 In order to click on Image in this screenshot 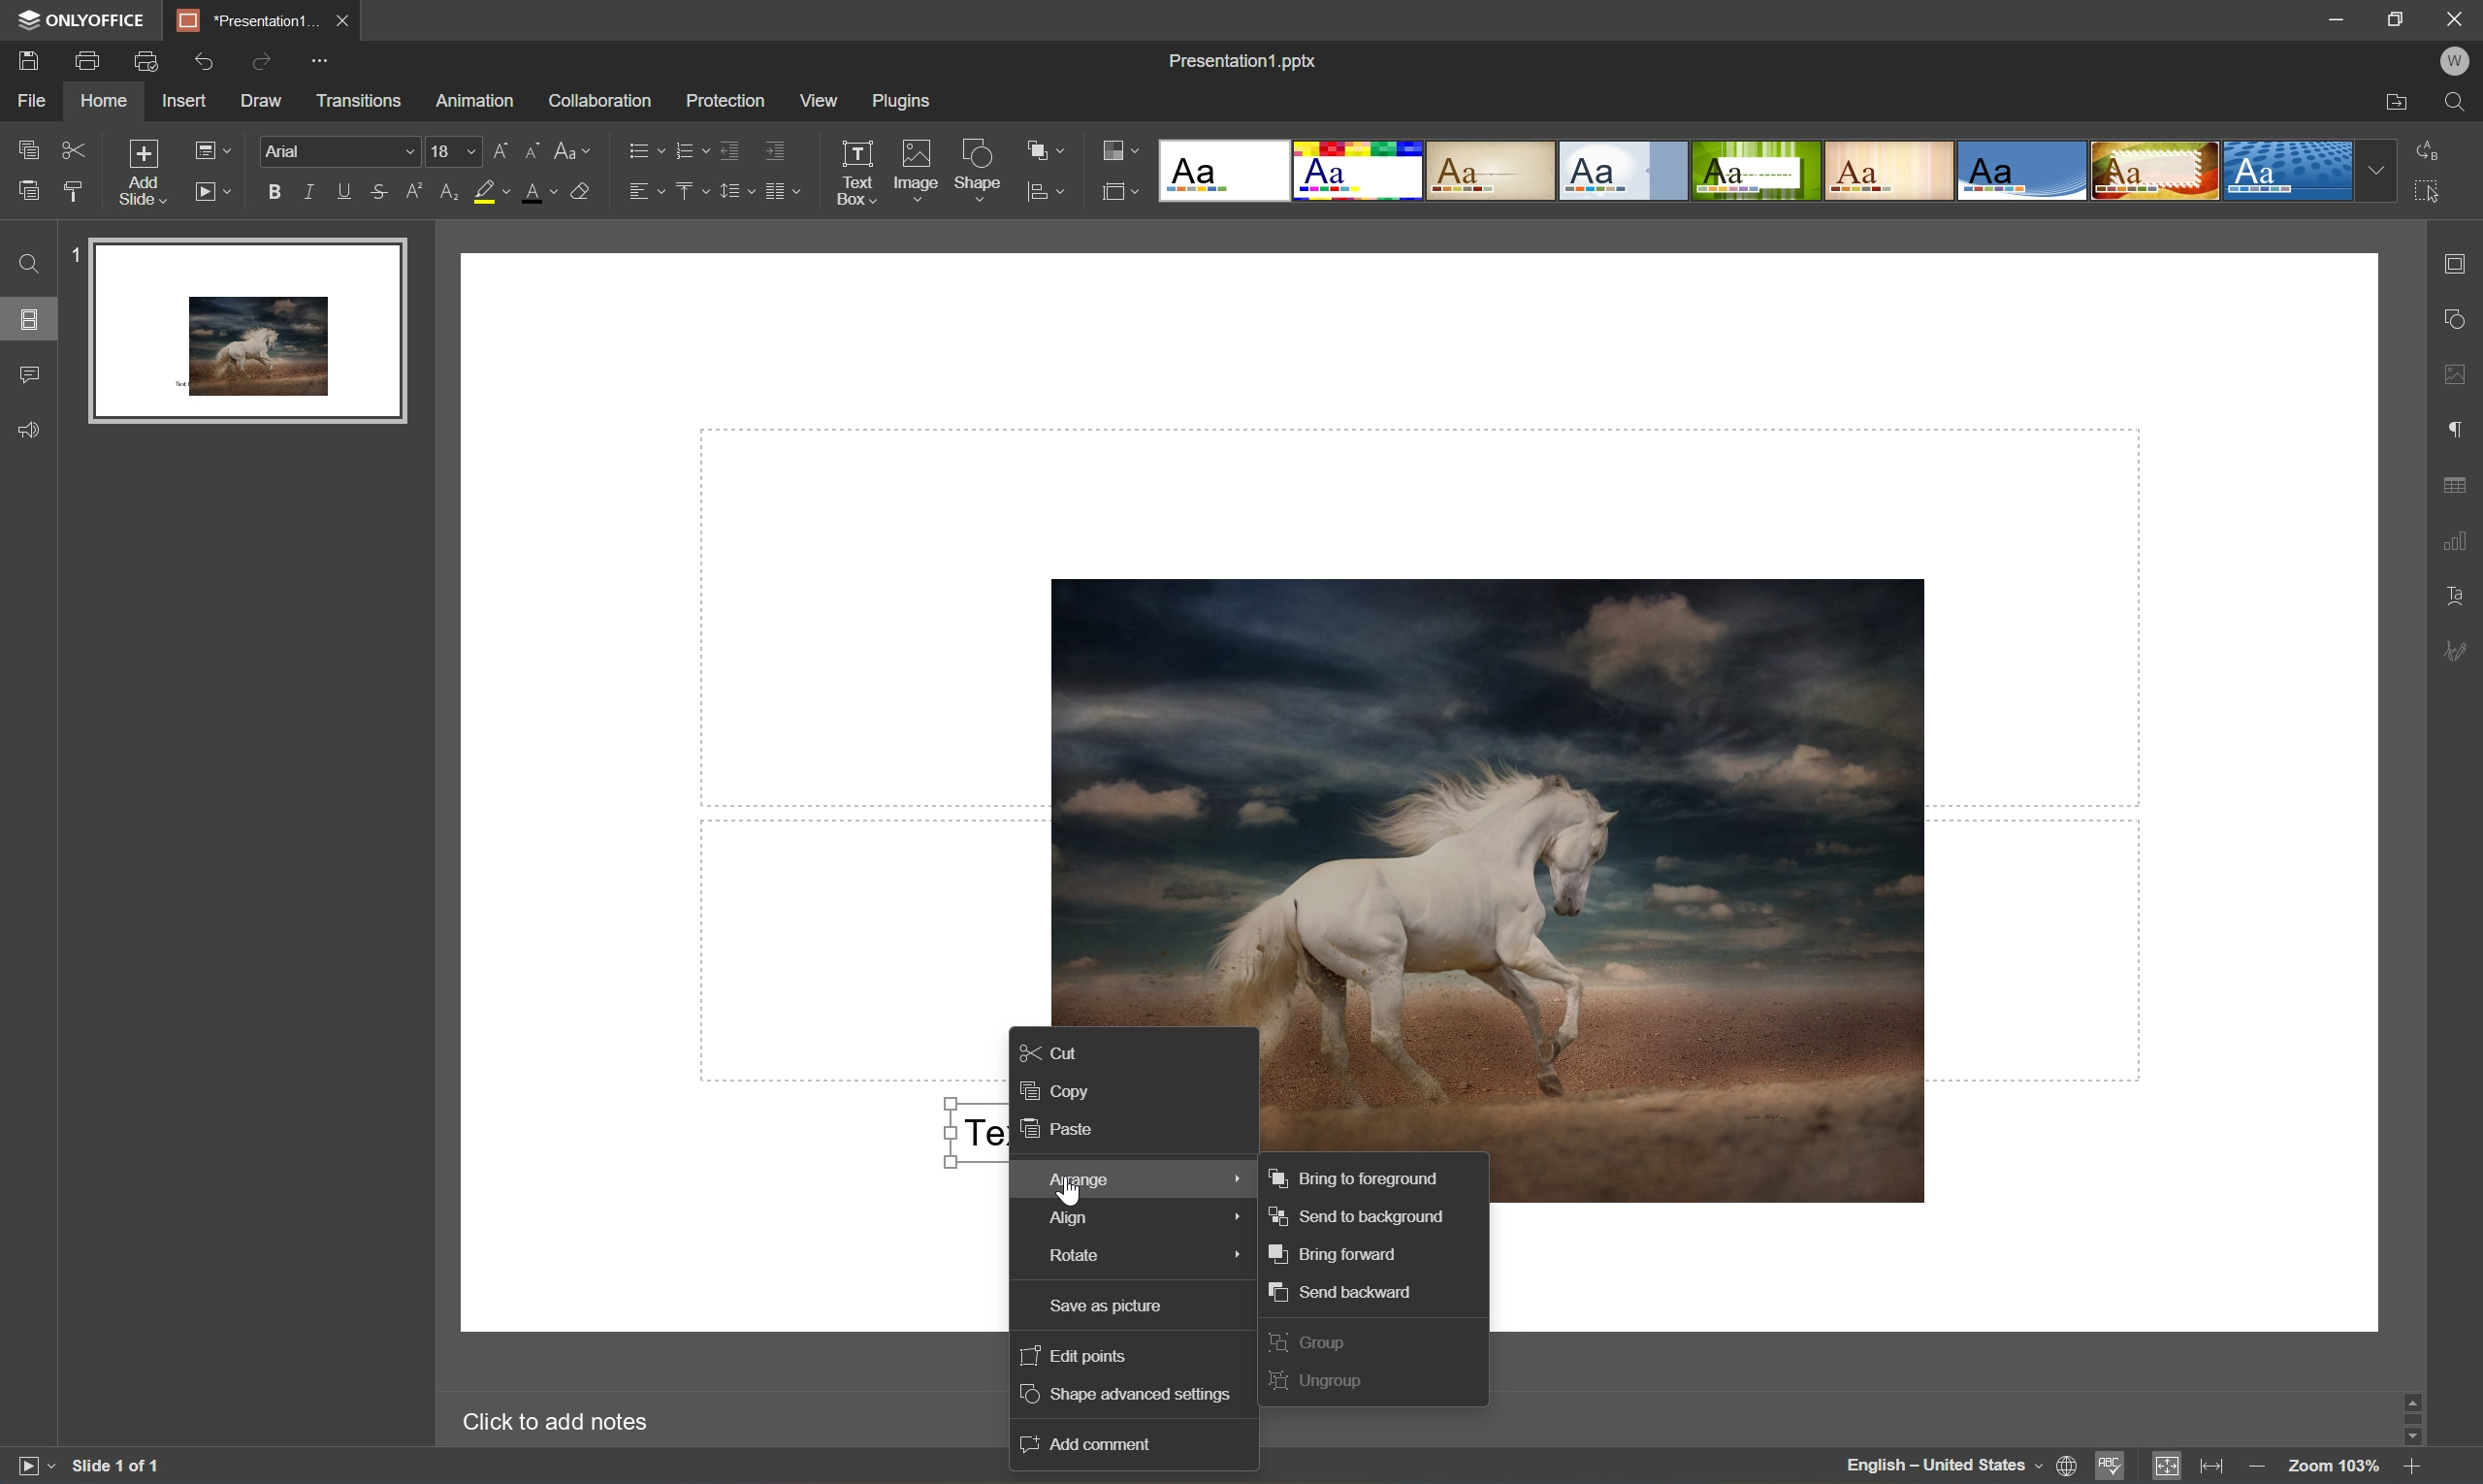, I will do `click(1519, 863)`.